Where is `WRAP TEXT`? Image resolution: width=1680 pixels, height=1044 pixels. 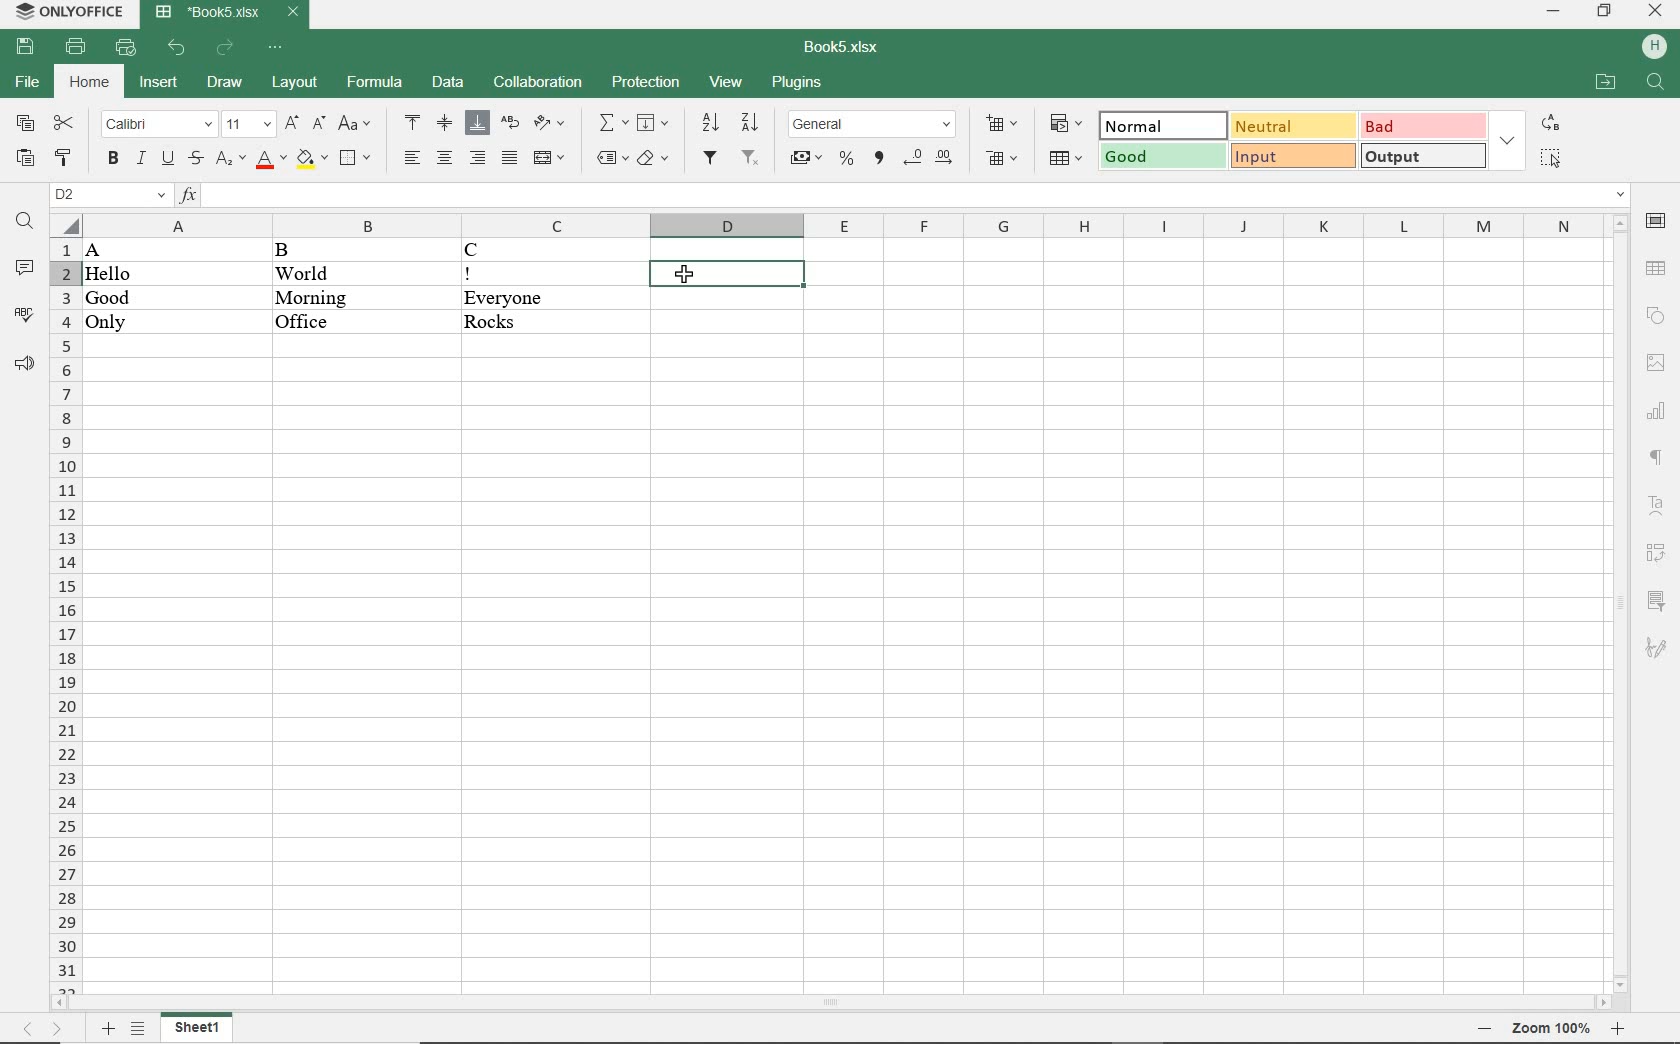
WRAP TEXT is located at coordinates (508, 123).